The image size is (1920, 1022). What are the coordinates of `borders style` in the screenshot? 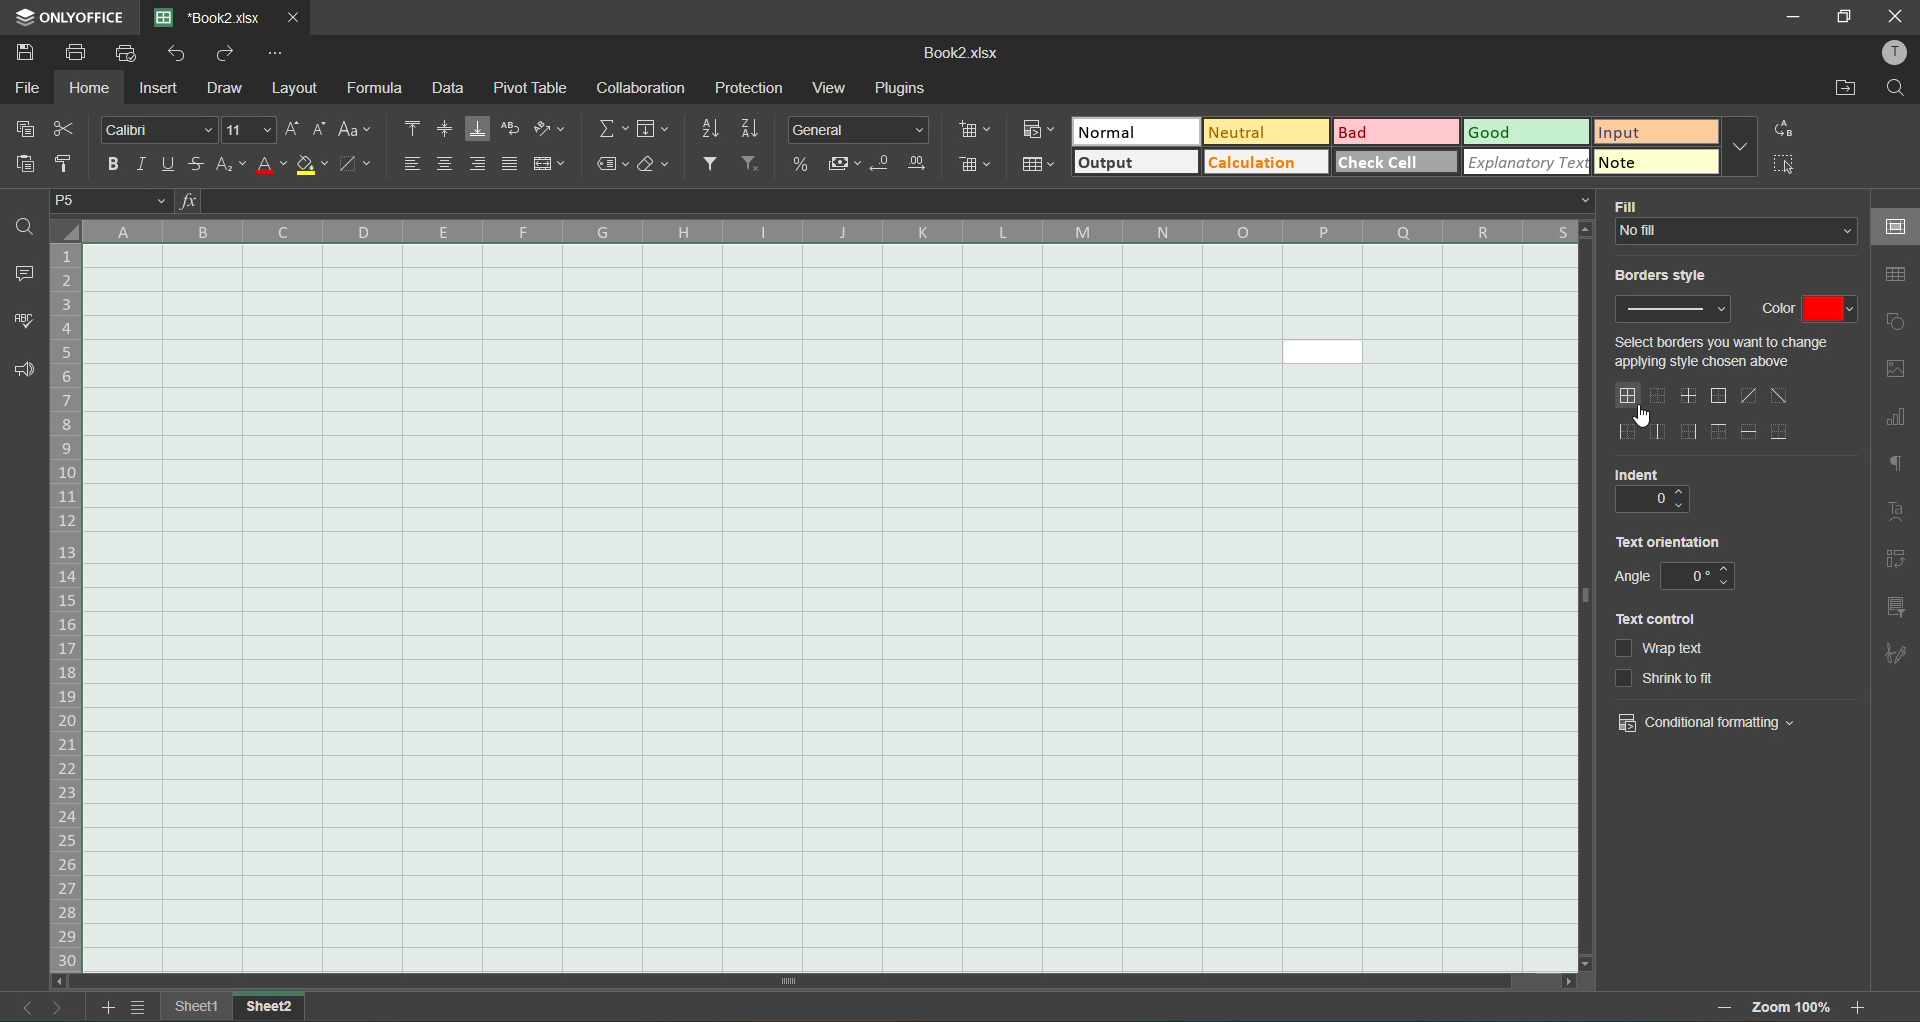 It's located at (1680, 309).